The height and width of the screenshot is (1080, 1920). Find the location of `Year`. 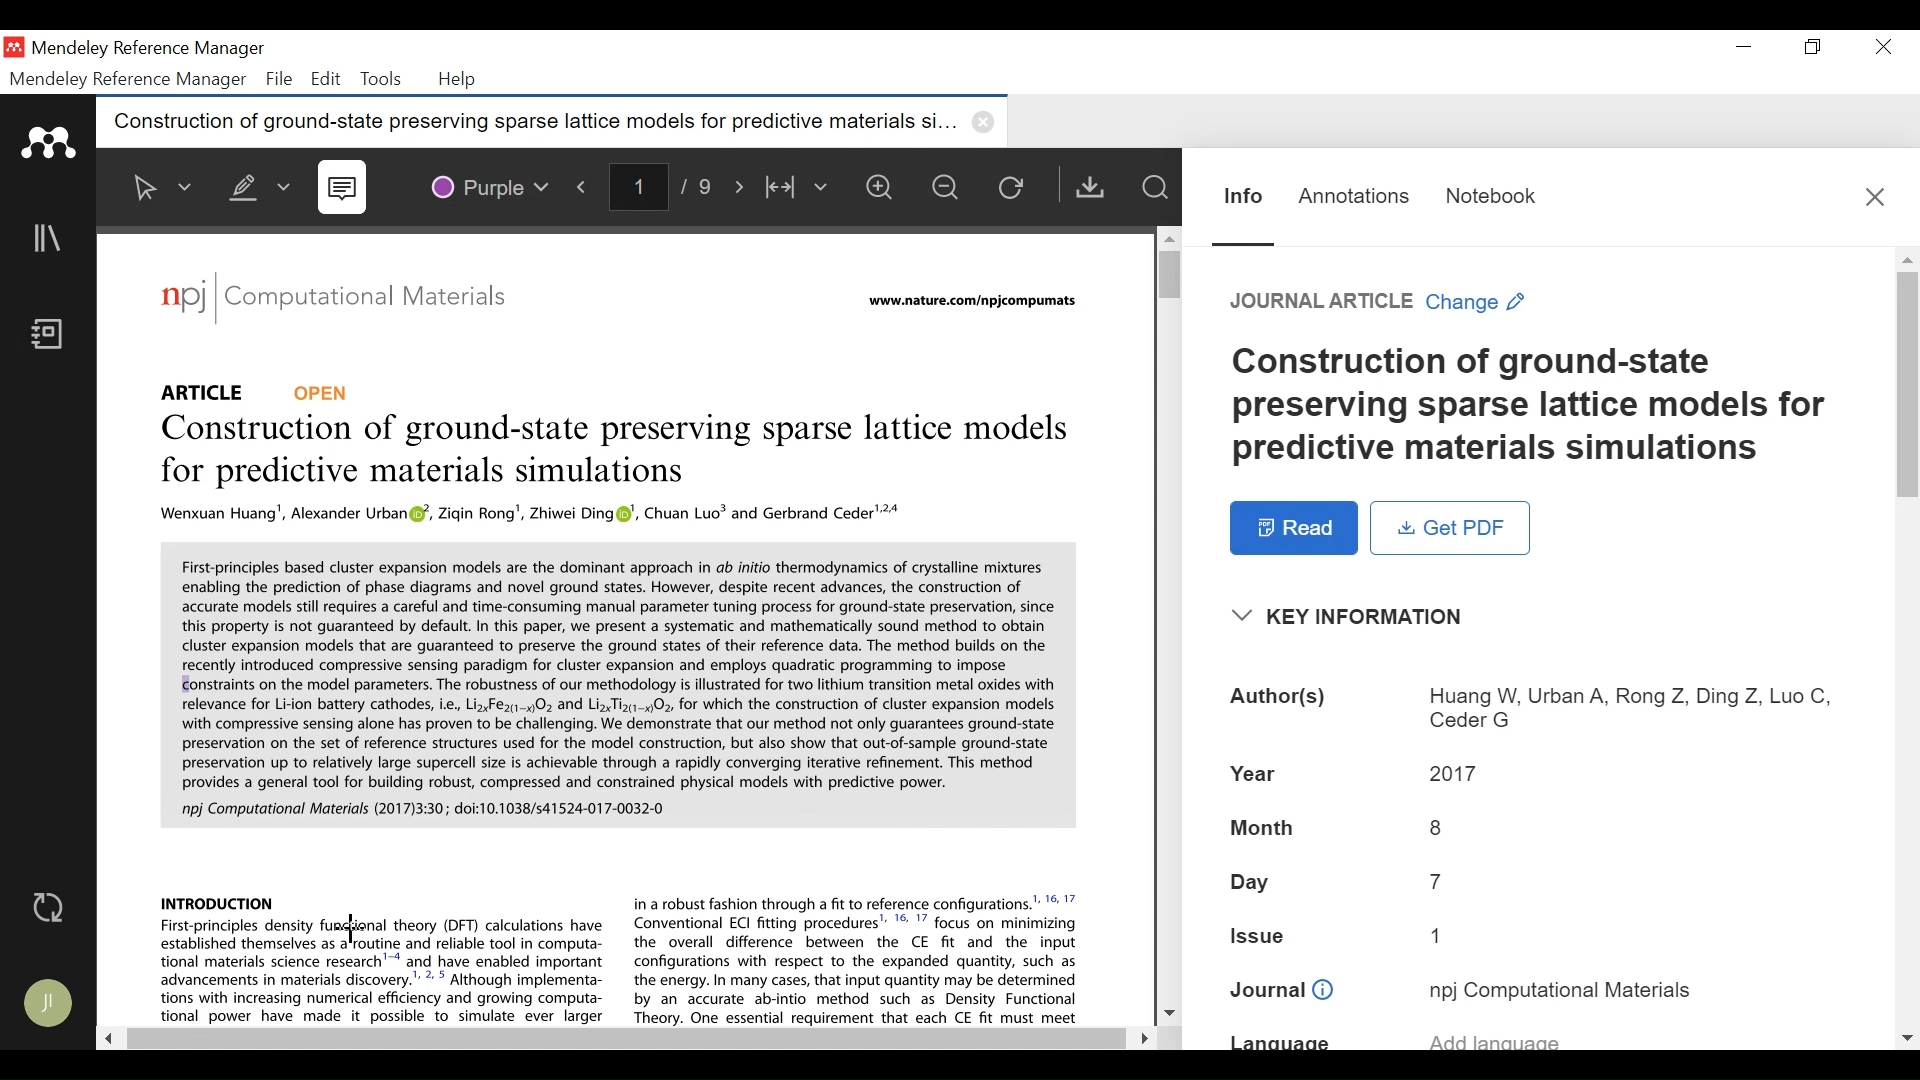

Year is located at coordinates (1537, 774).